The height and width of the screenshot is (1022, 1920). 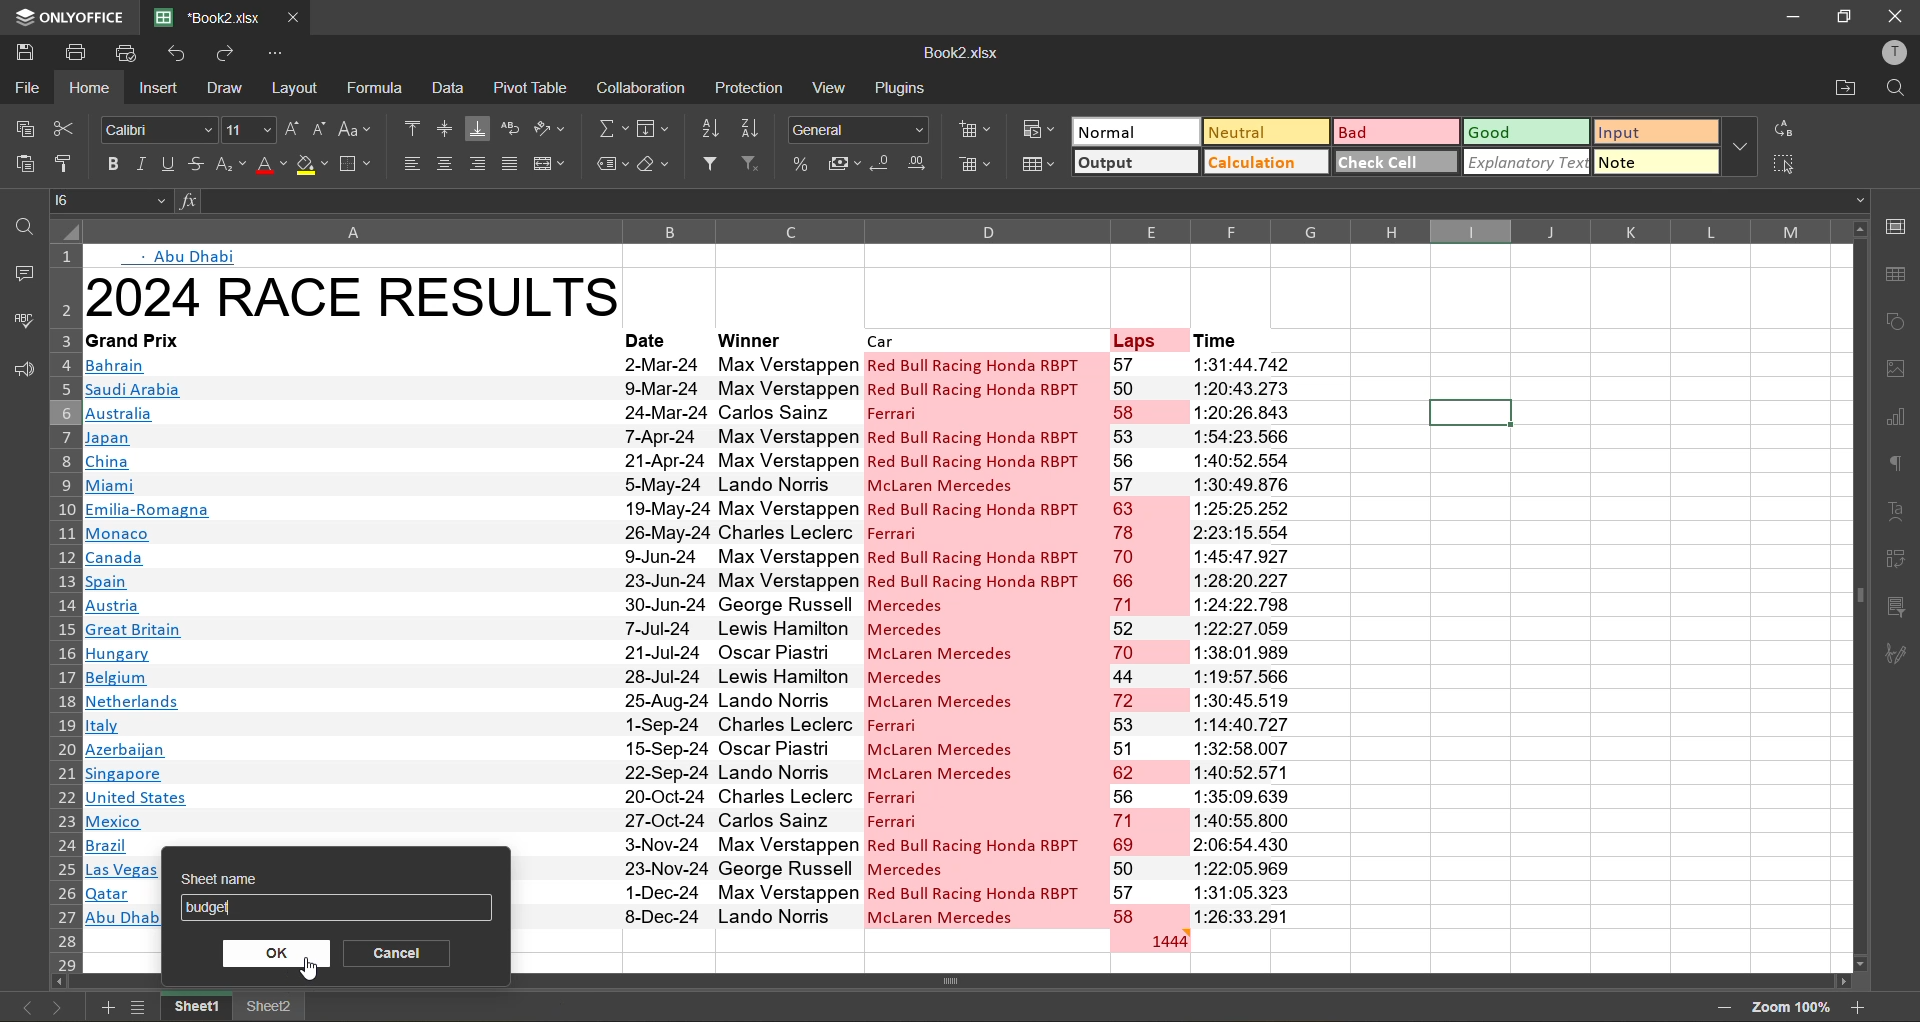 What do you see at coordinates (269, 165) in the screenshot?
I see `font color` at bounding box center [269, 165].